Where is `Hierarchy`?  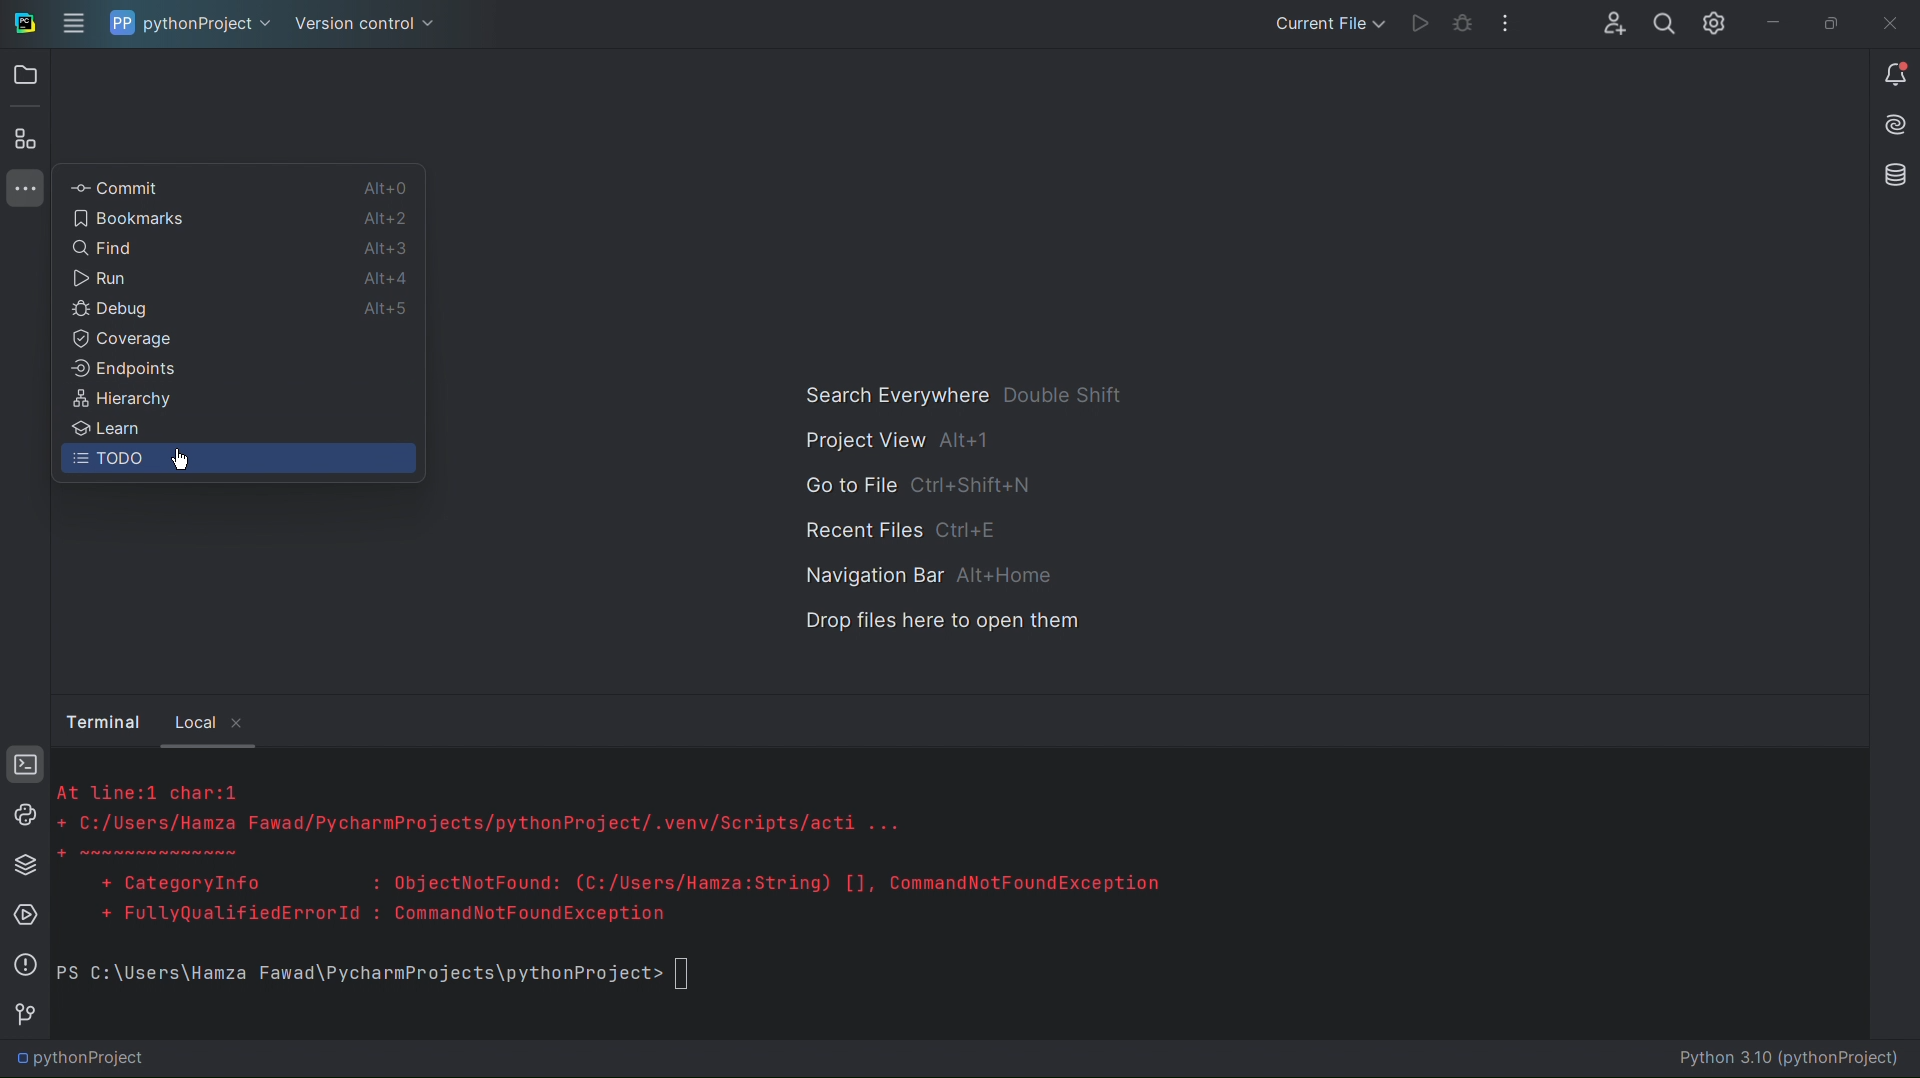
Hierarchy is located at coordinates (118, 398).